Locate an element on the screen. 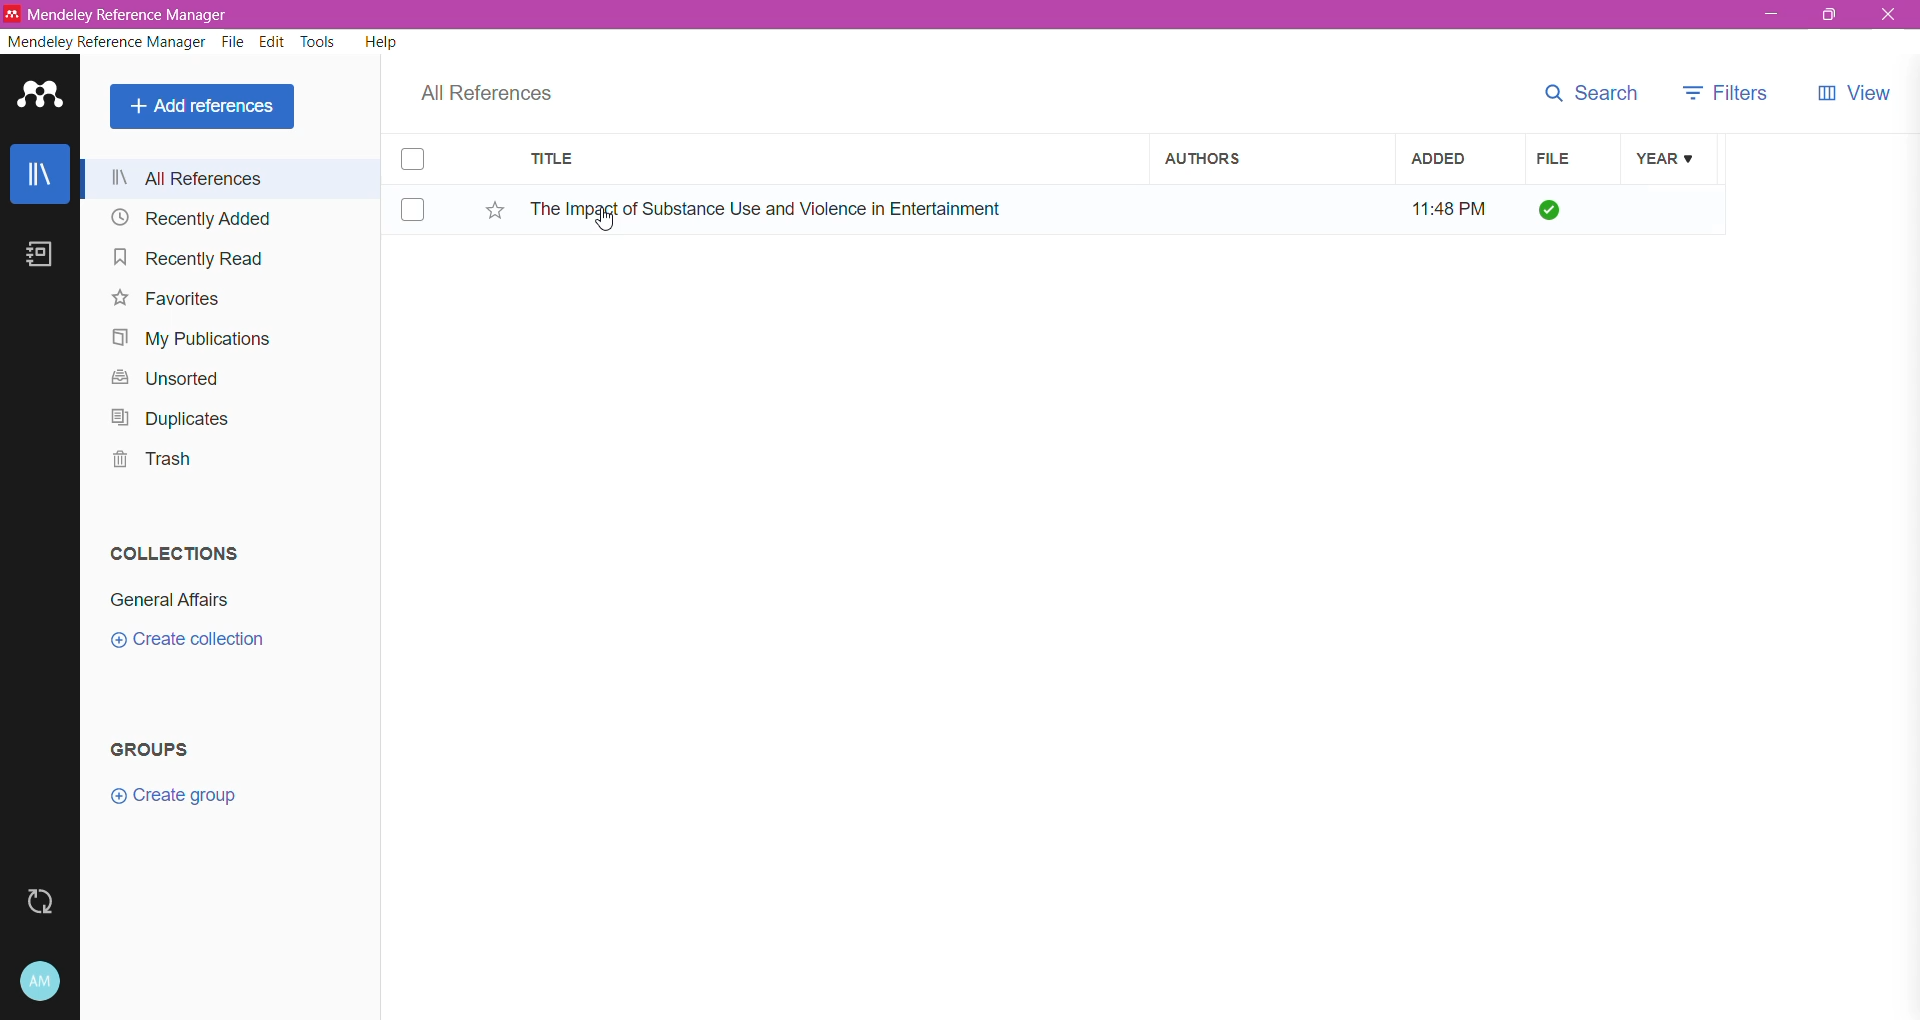 The image size is (1920, 1020). Close is located at coordinates (1888, 15).